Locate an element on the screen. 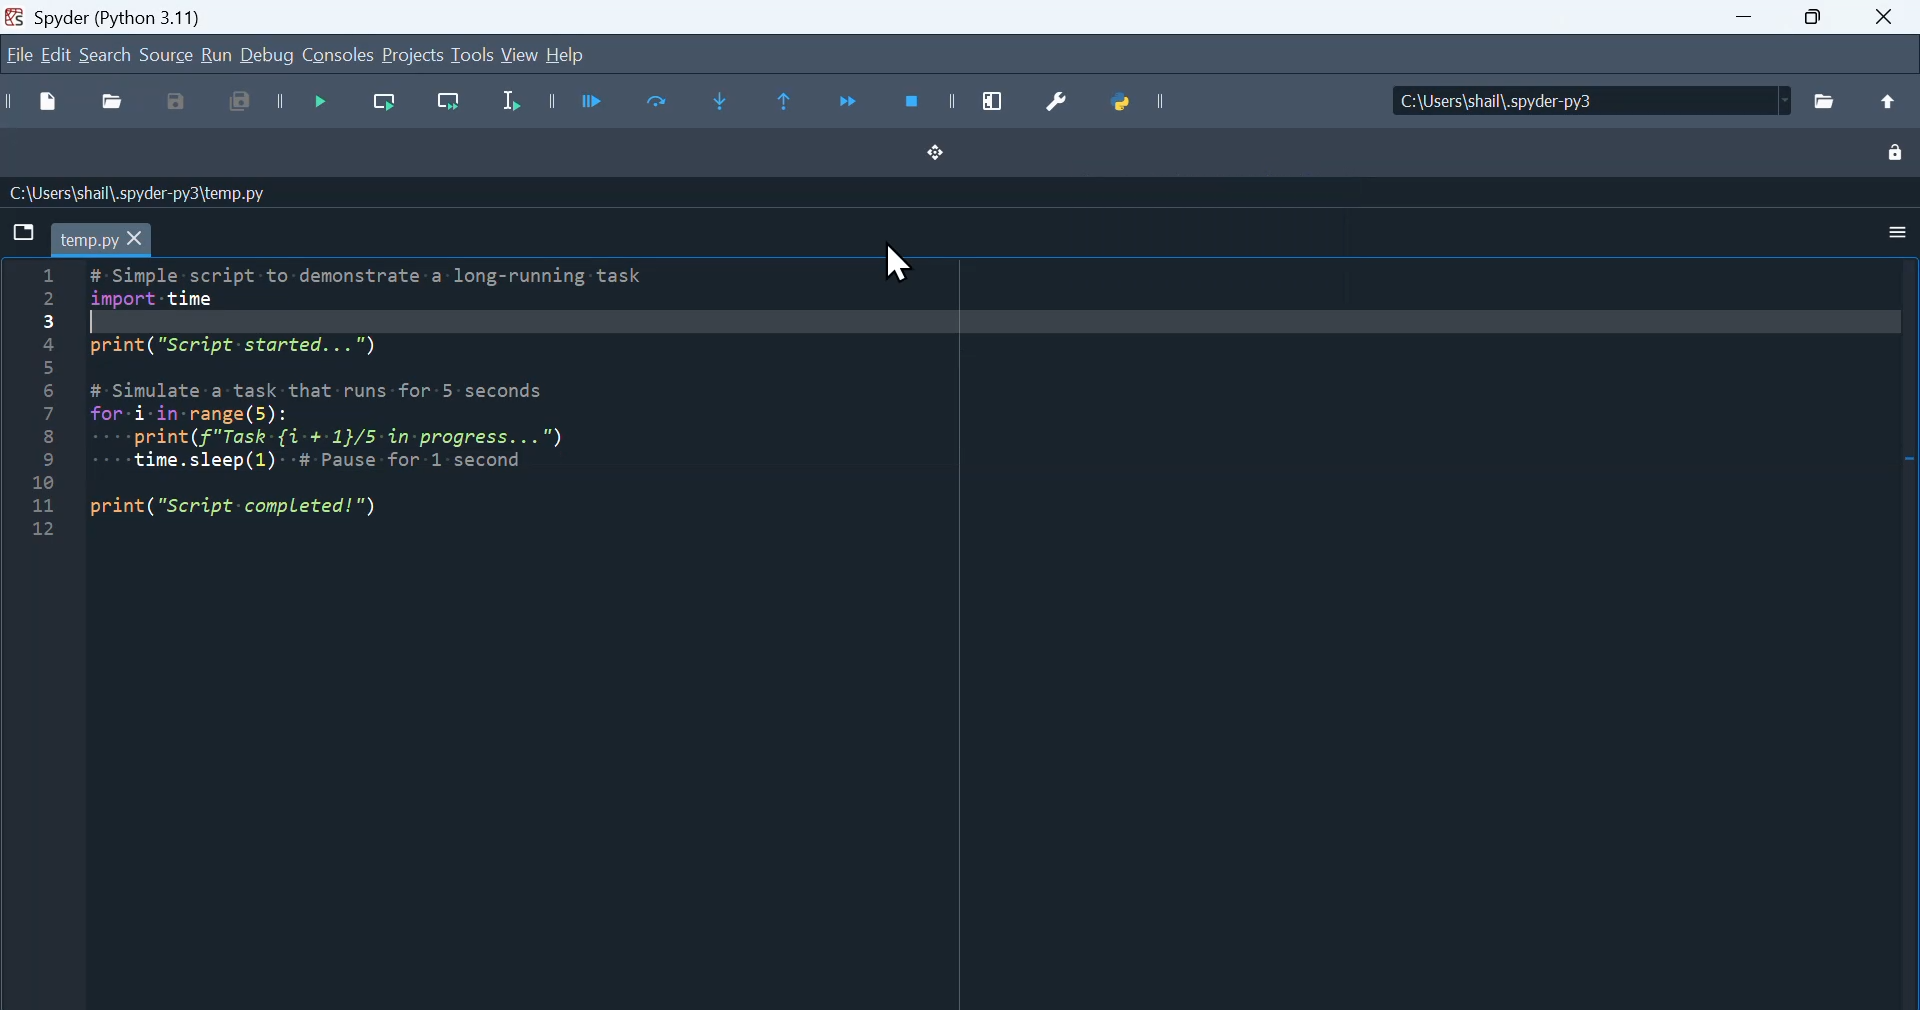 Image resolution: width=1920 pixels, height=1010 pixels. Python code is located at coordinates (356, 401).